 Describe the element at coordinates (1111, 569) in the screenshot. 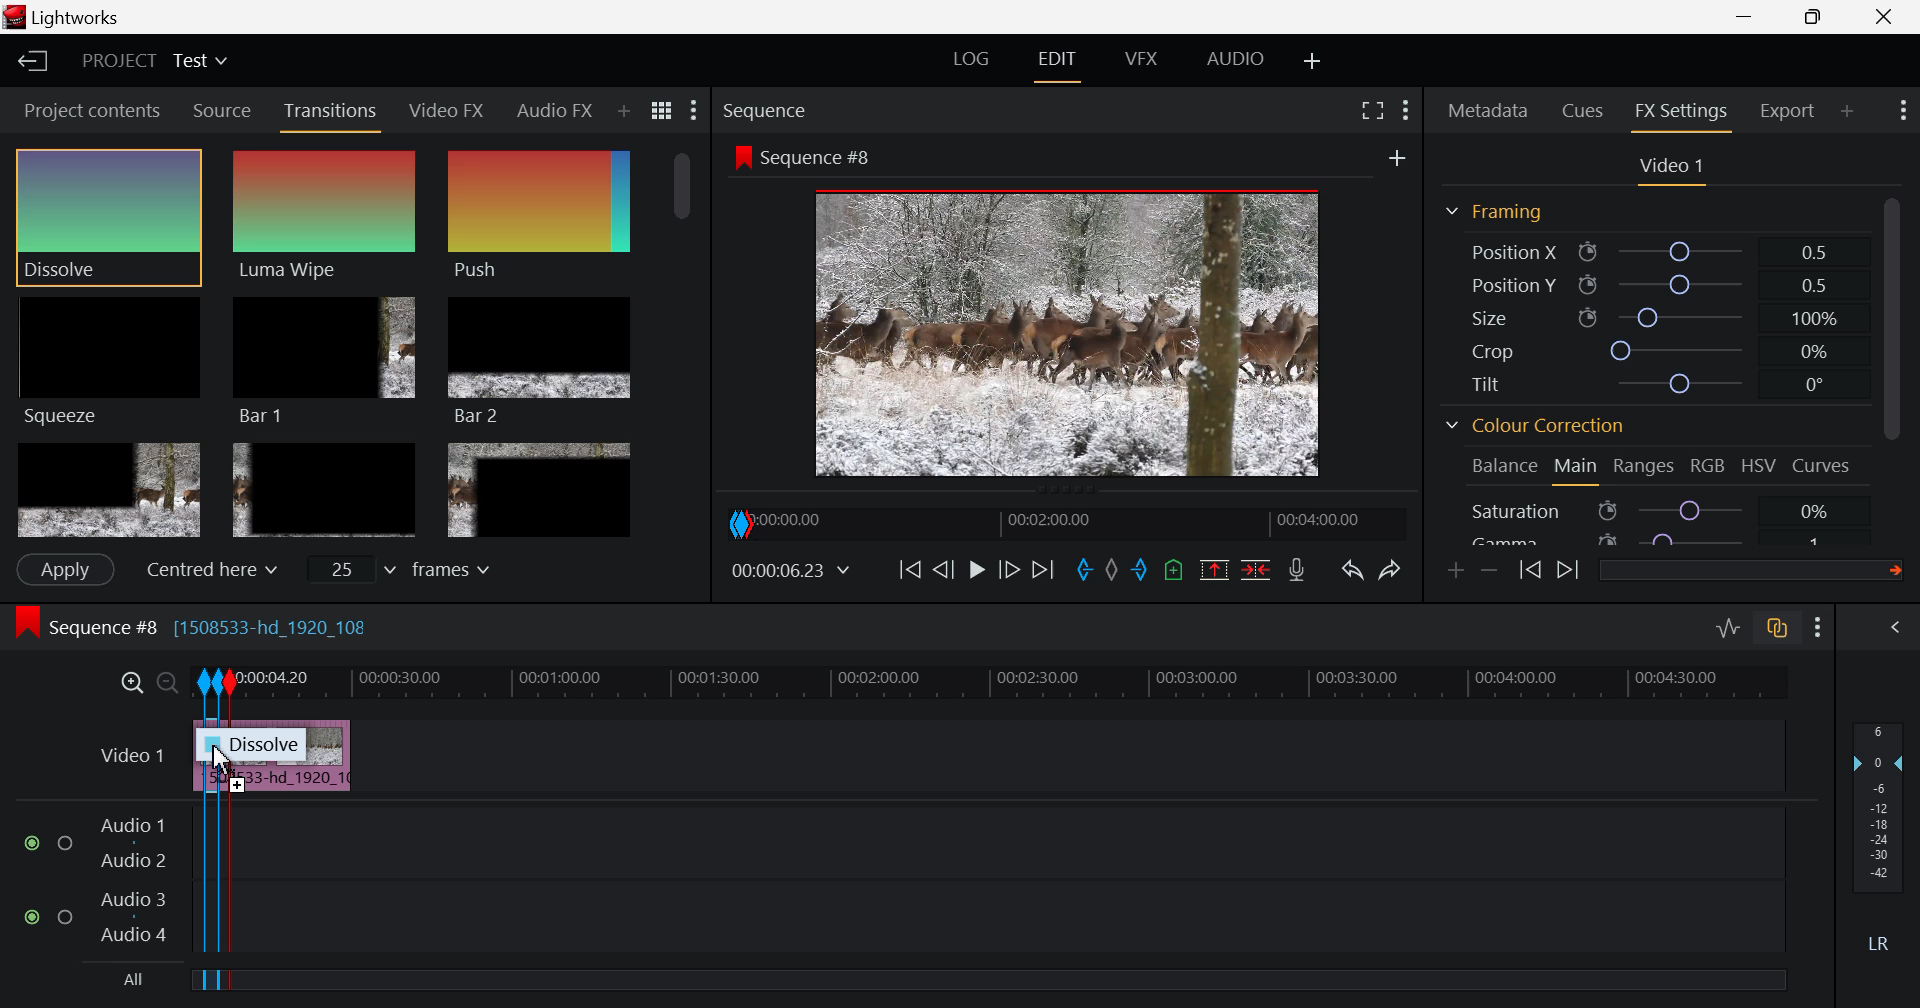

I see `Remove all marks` at that location.